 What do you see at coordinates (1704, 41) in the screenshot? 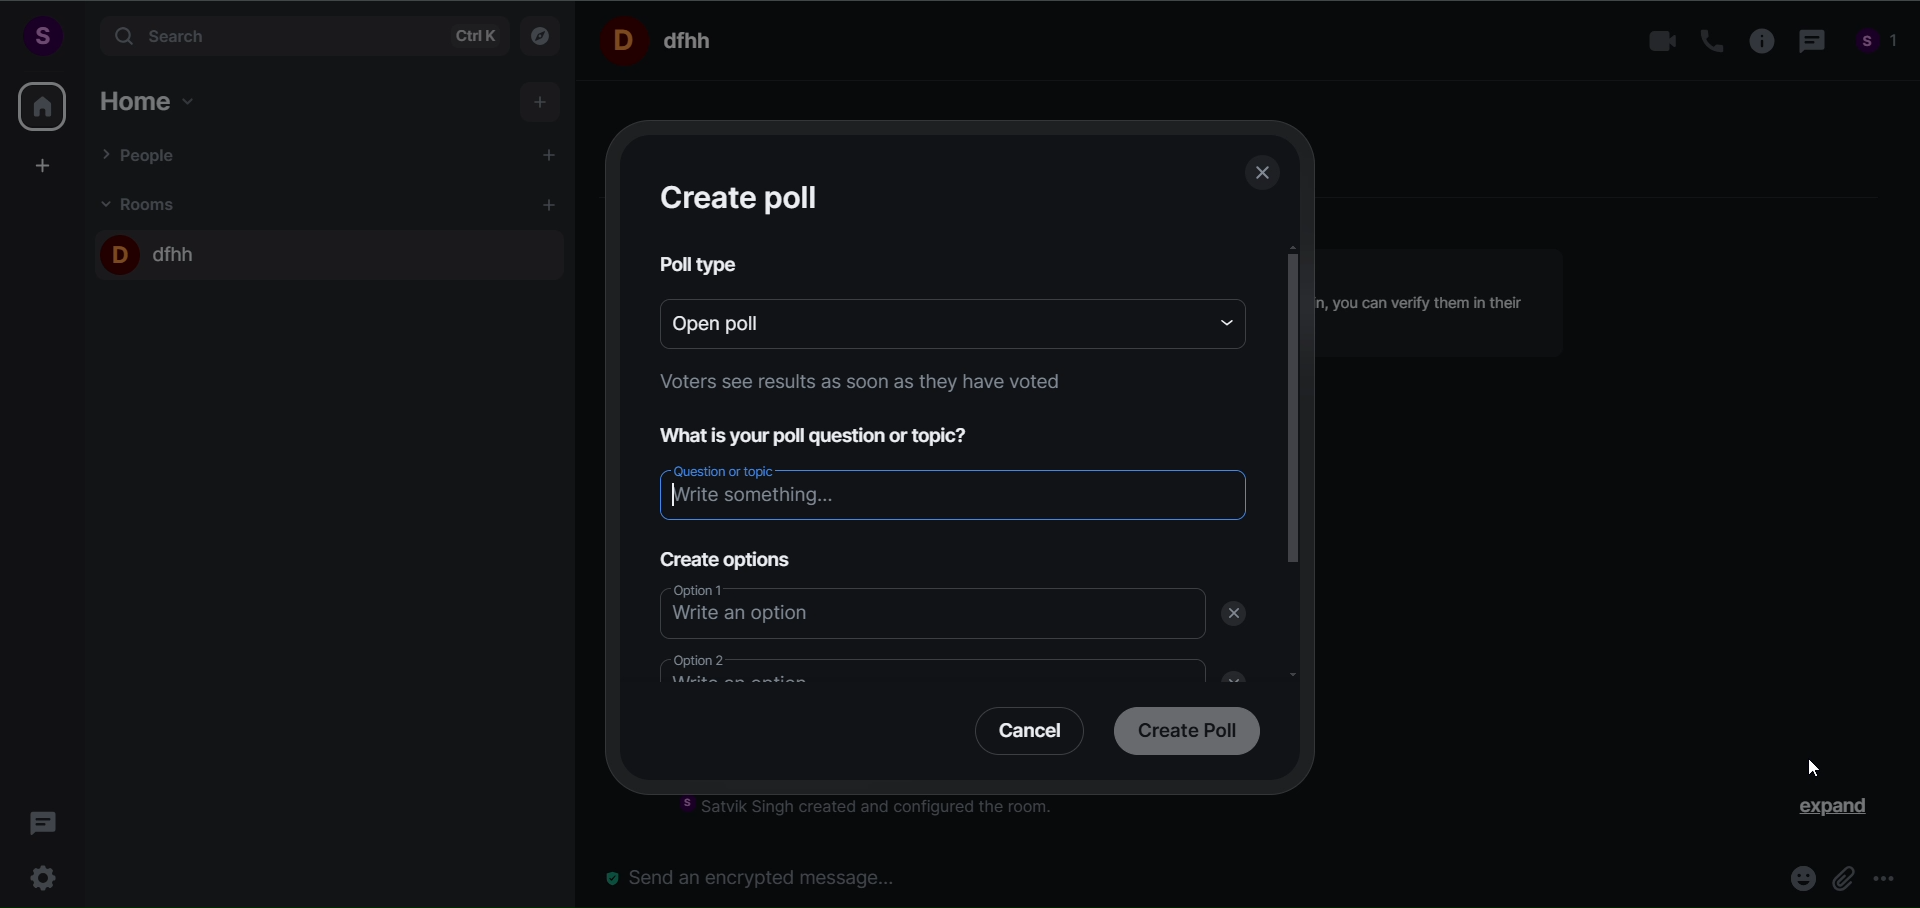
I see `call` at bounding box center [1704, 41].